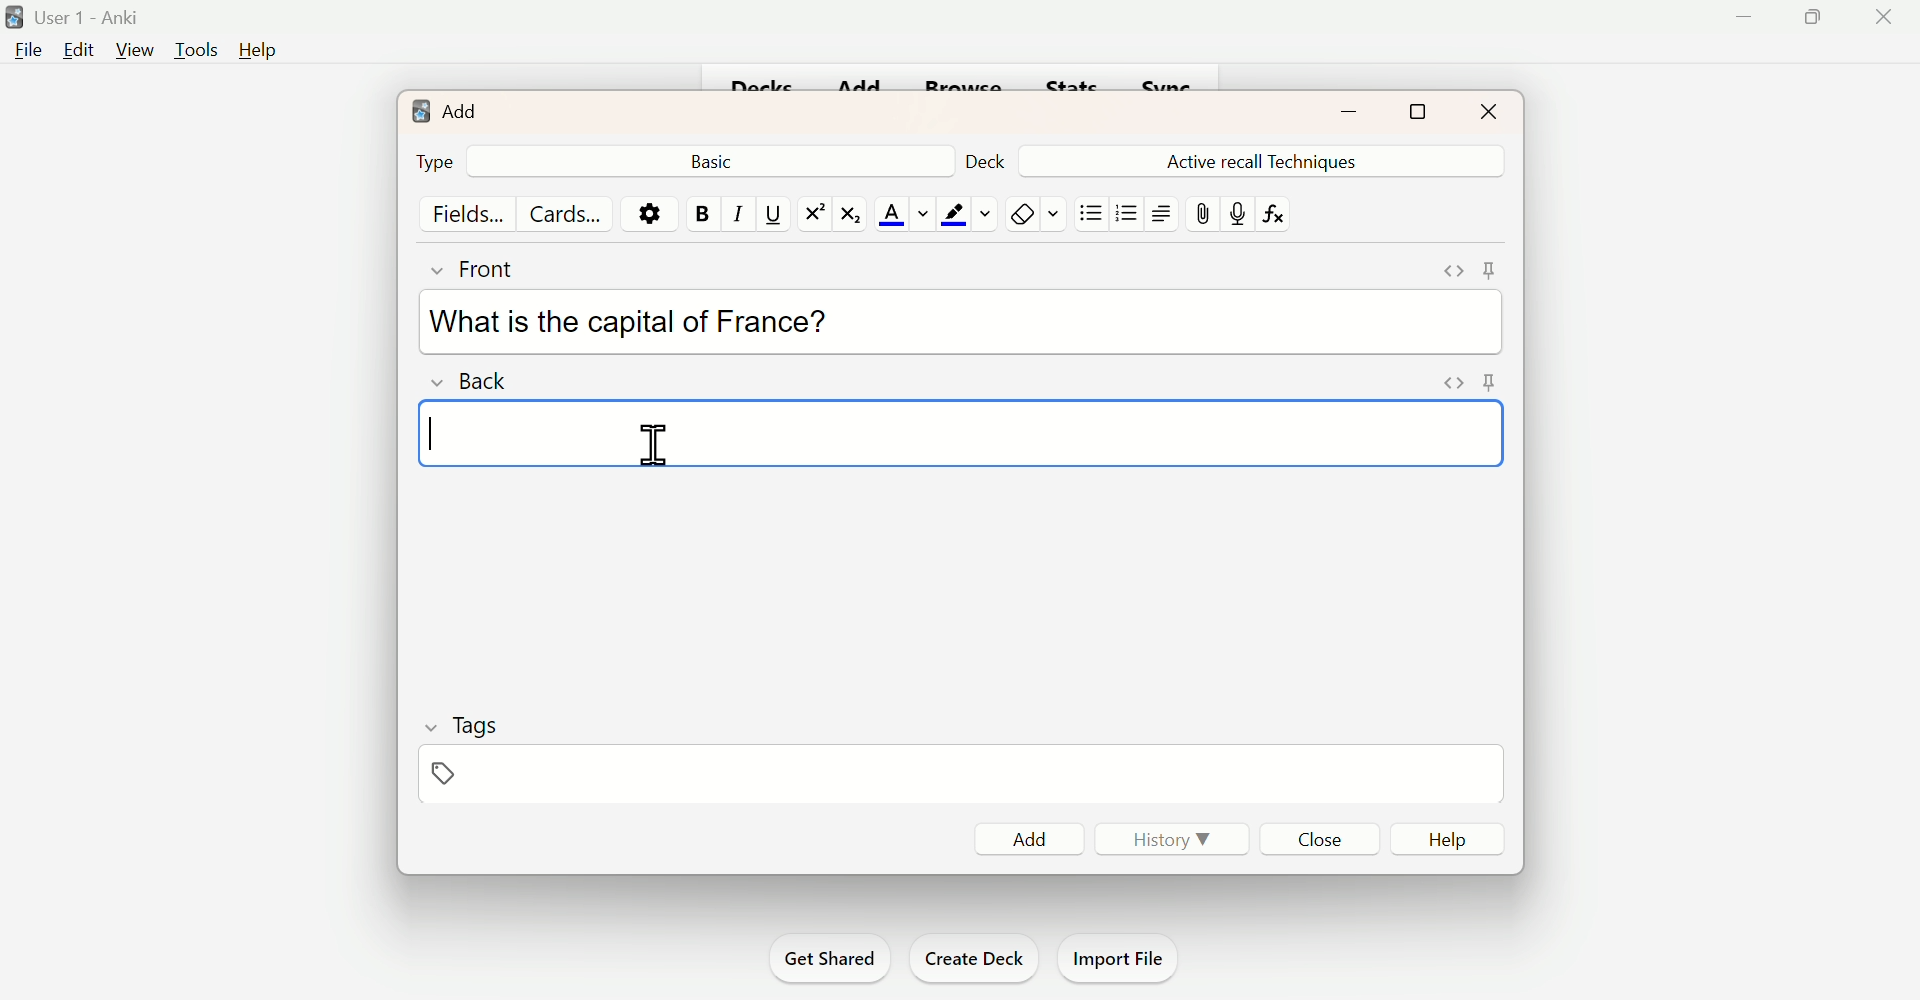 The width and height of the screenshot is (1920, 1000). What do you see at coordinates (460, 110) in the screenshot?
I see `Add` at bounding box center [460, 110].